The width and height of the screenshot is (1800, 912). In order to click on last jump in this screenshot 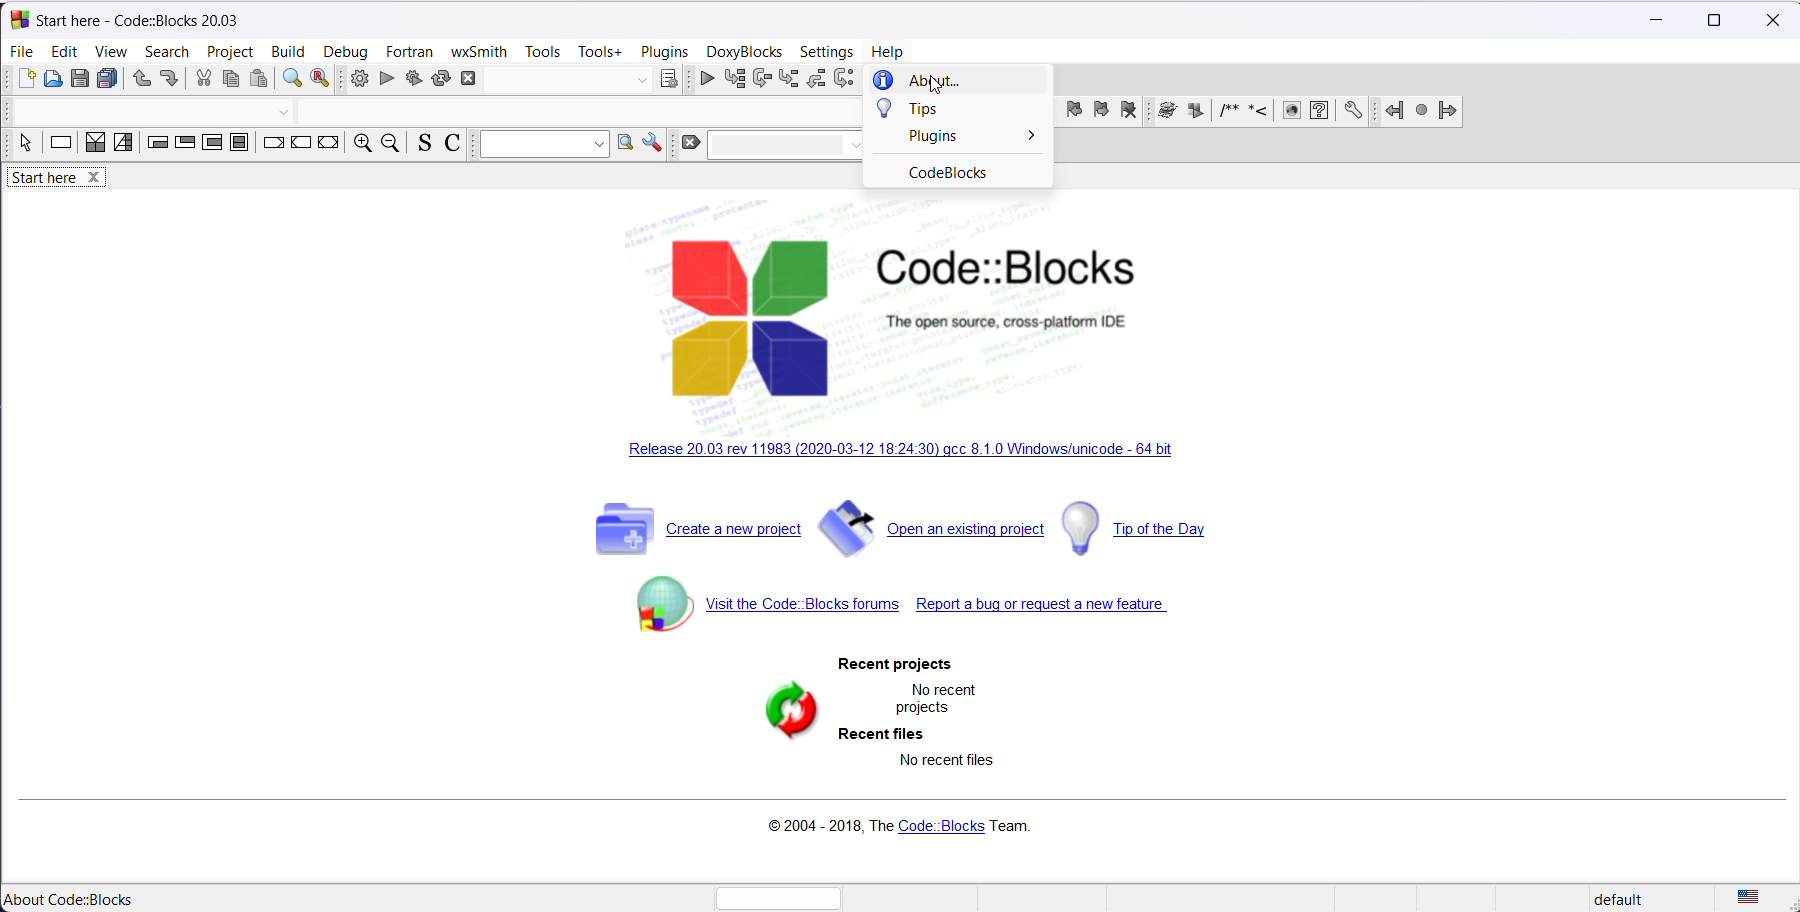, I will do `click(1420, 109)`.